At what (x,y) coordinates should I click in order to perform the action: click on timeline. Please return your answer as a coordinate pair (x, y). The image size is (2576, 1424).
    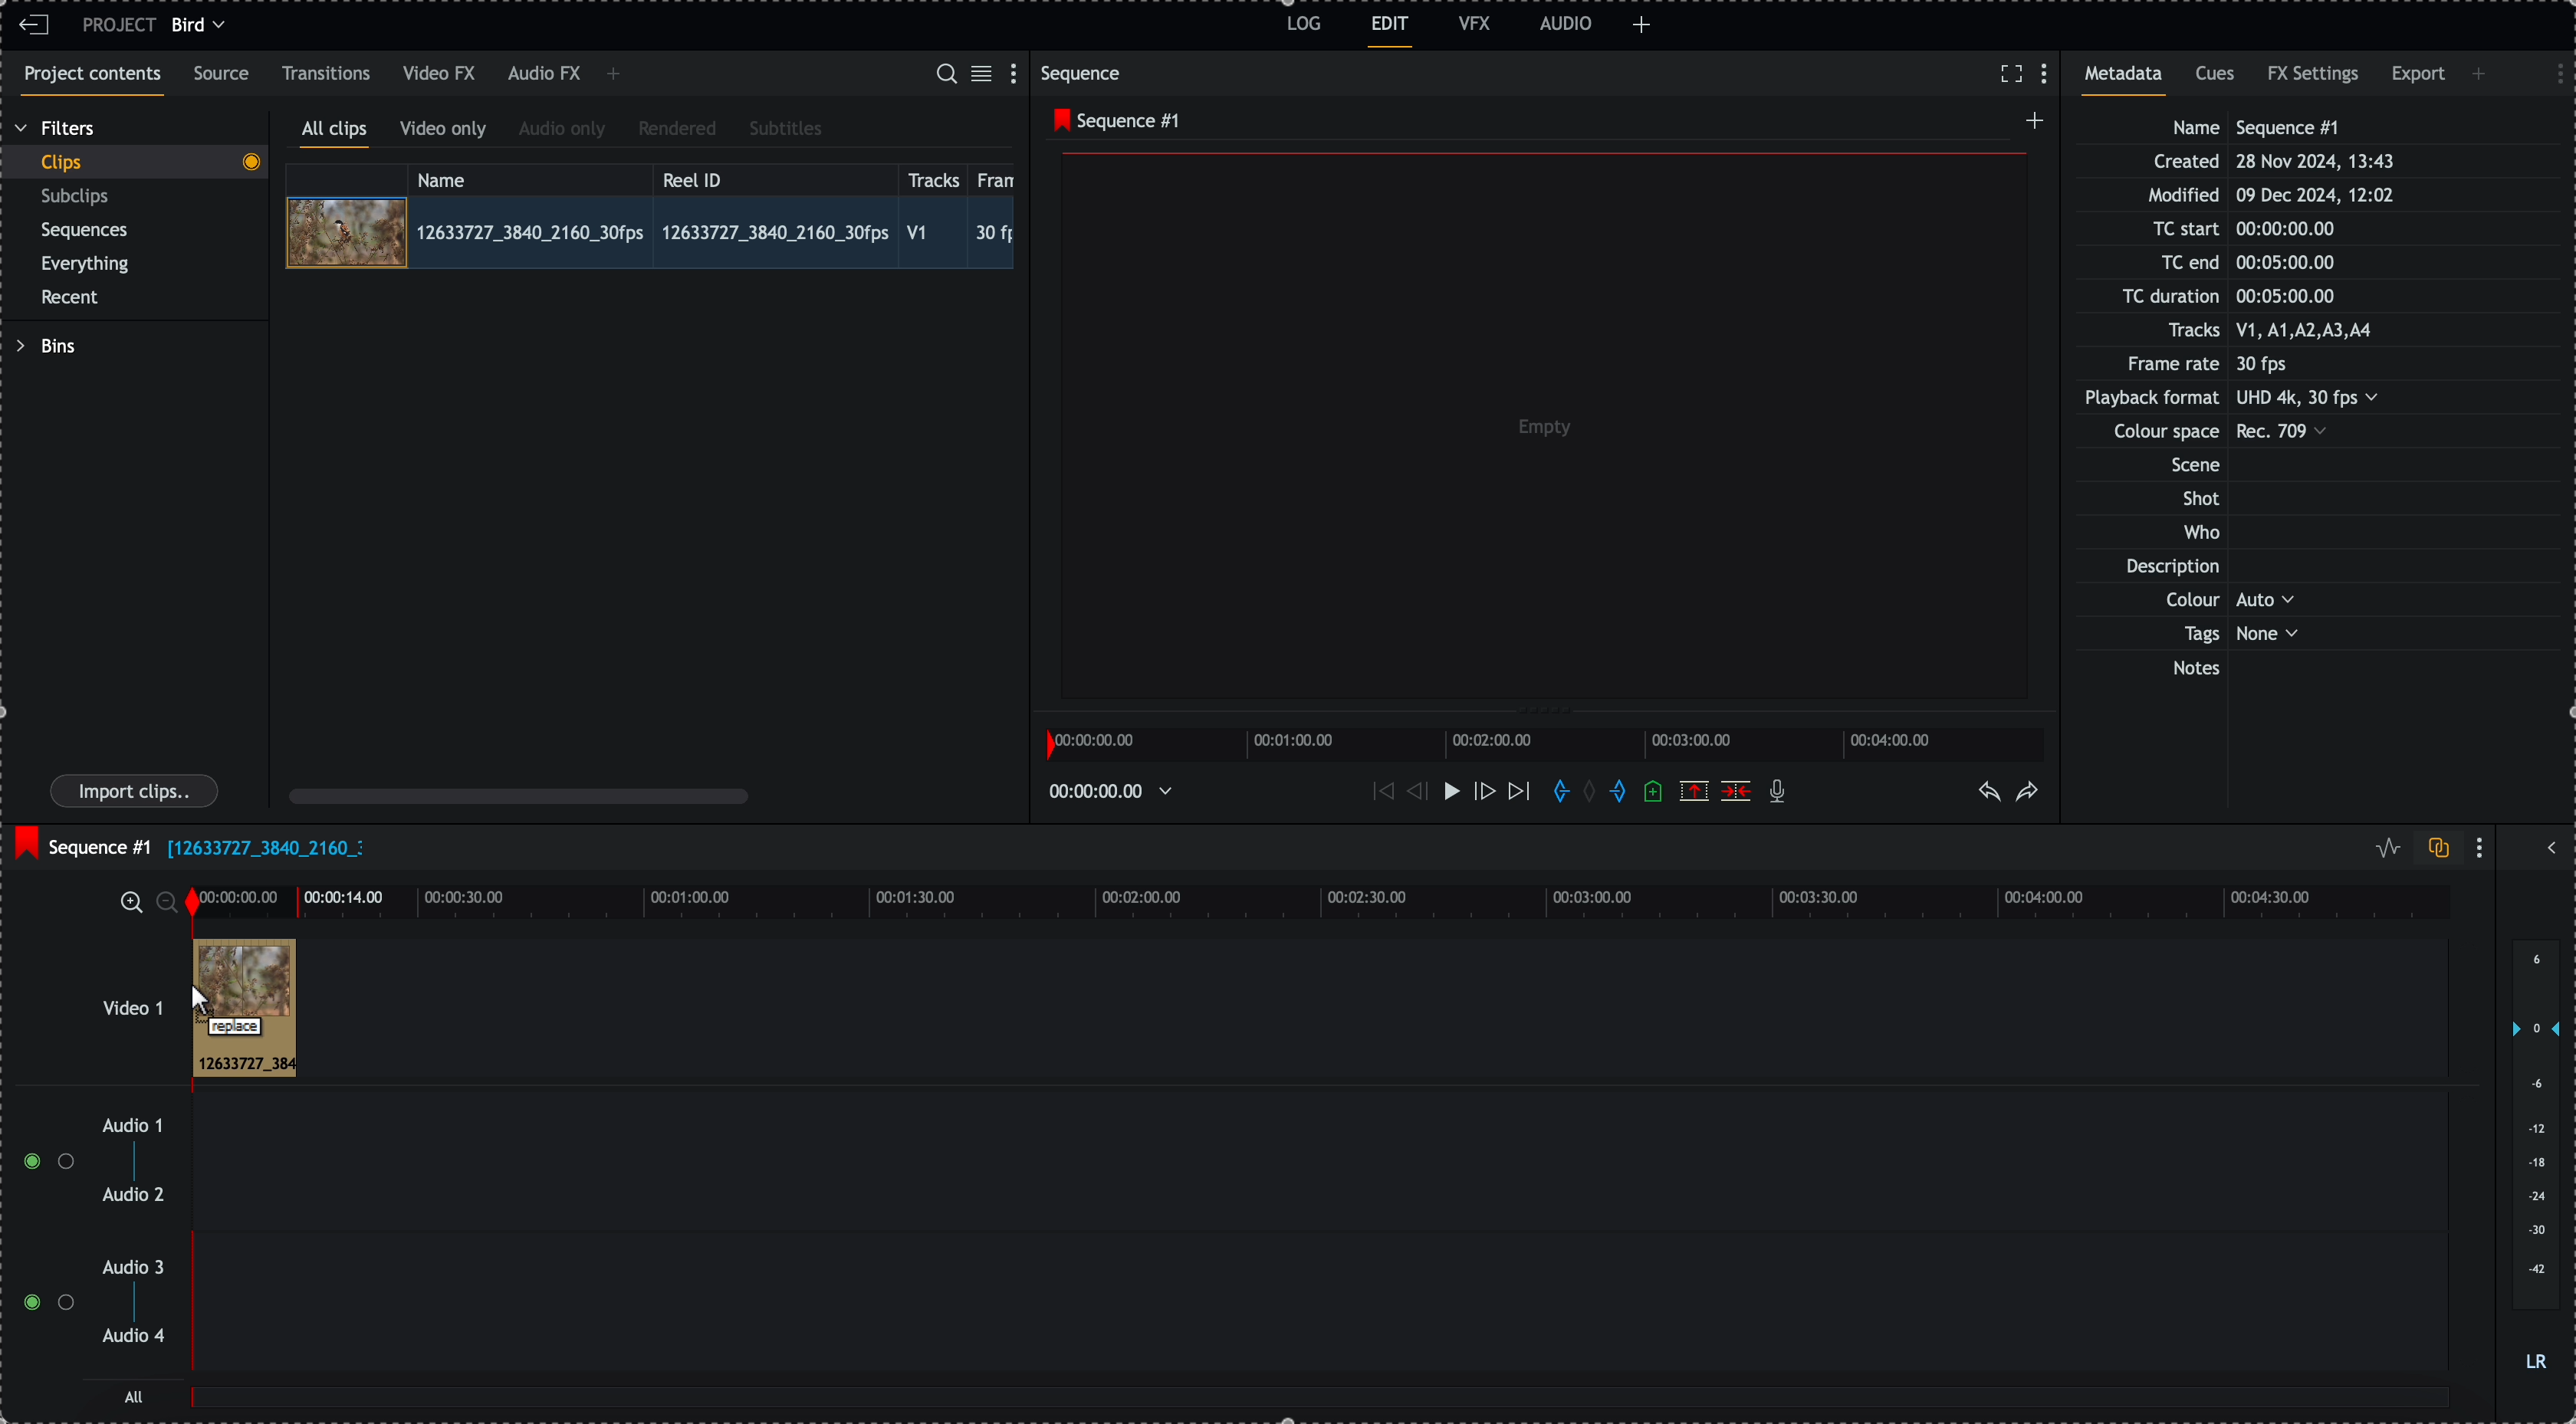
    Looking at the image, I should click on (1117, 790).